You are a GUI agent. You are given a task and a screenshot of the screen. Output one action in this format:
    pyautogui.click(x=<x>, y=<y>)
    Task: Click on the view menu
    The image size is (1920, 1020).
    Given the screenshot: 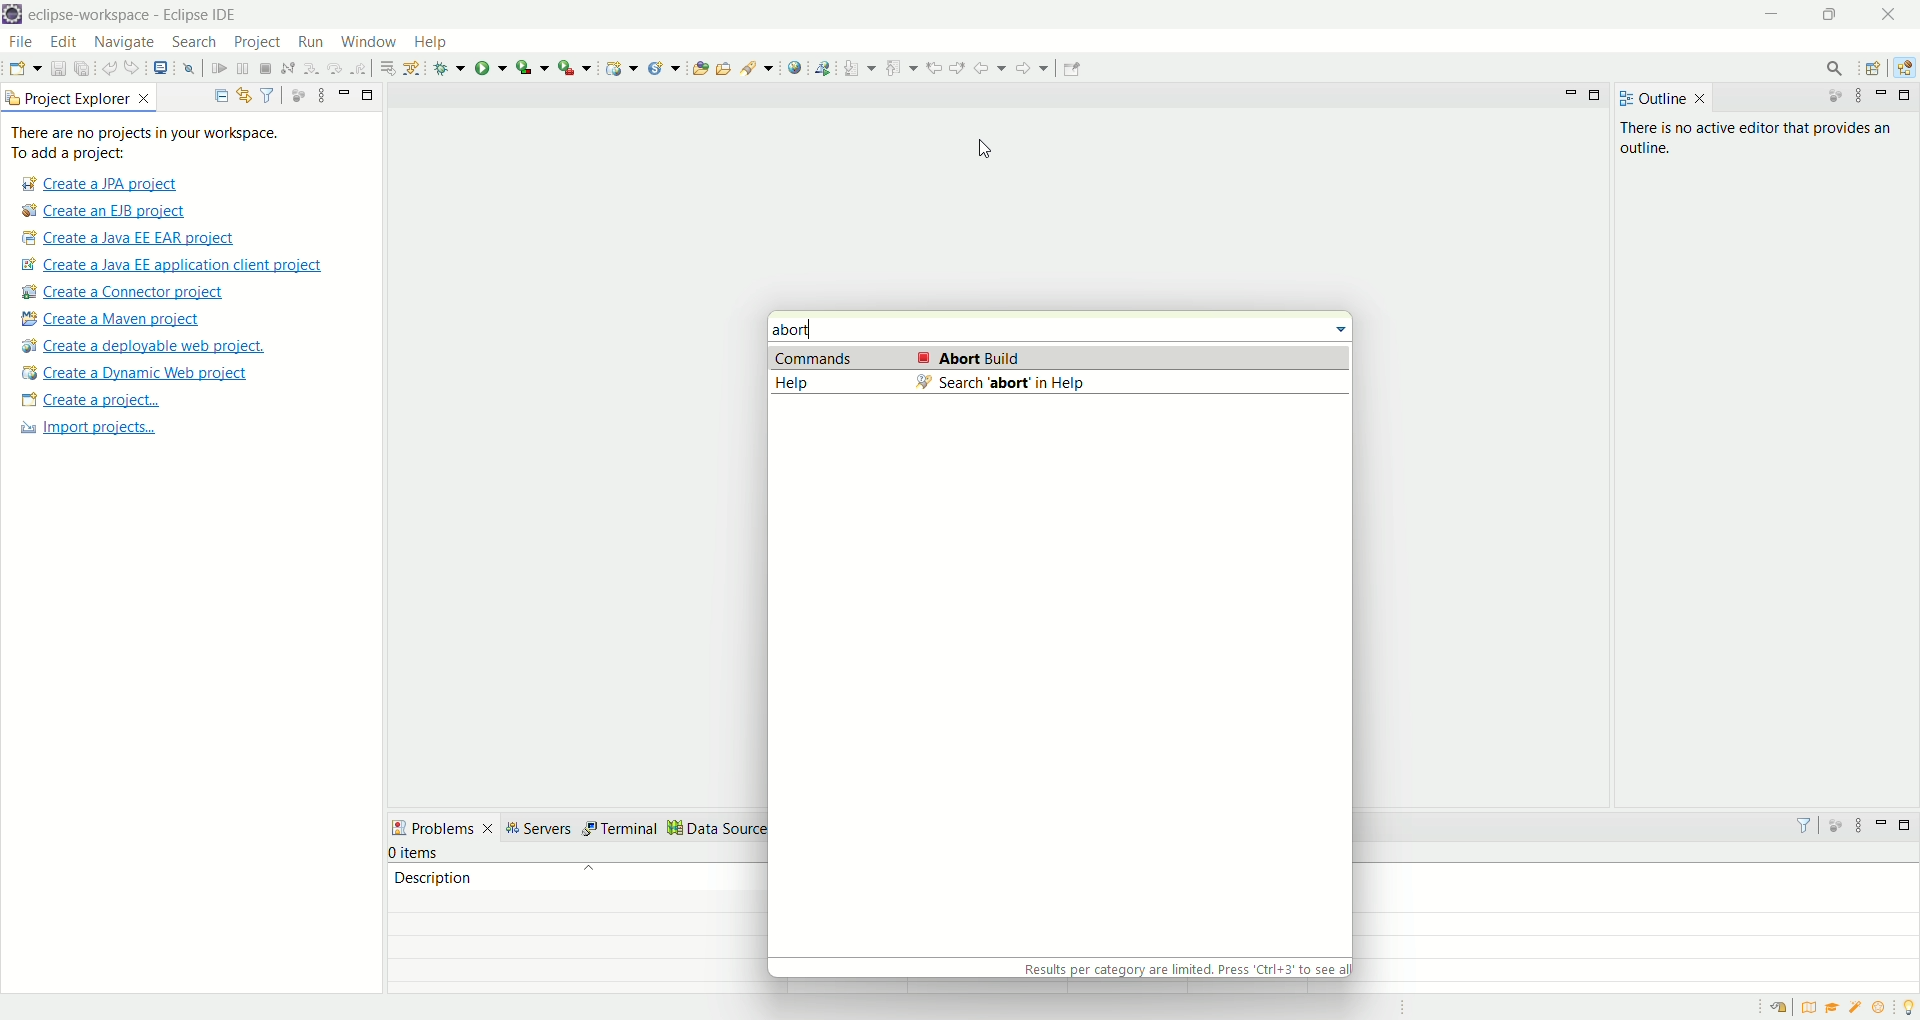 What is the action you would take?
    pyautogui.click(x=1857, y=96)
    